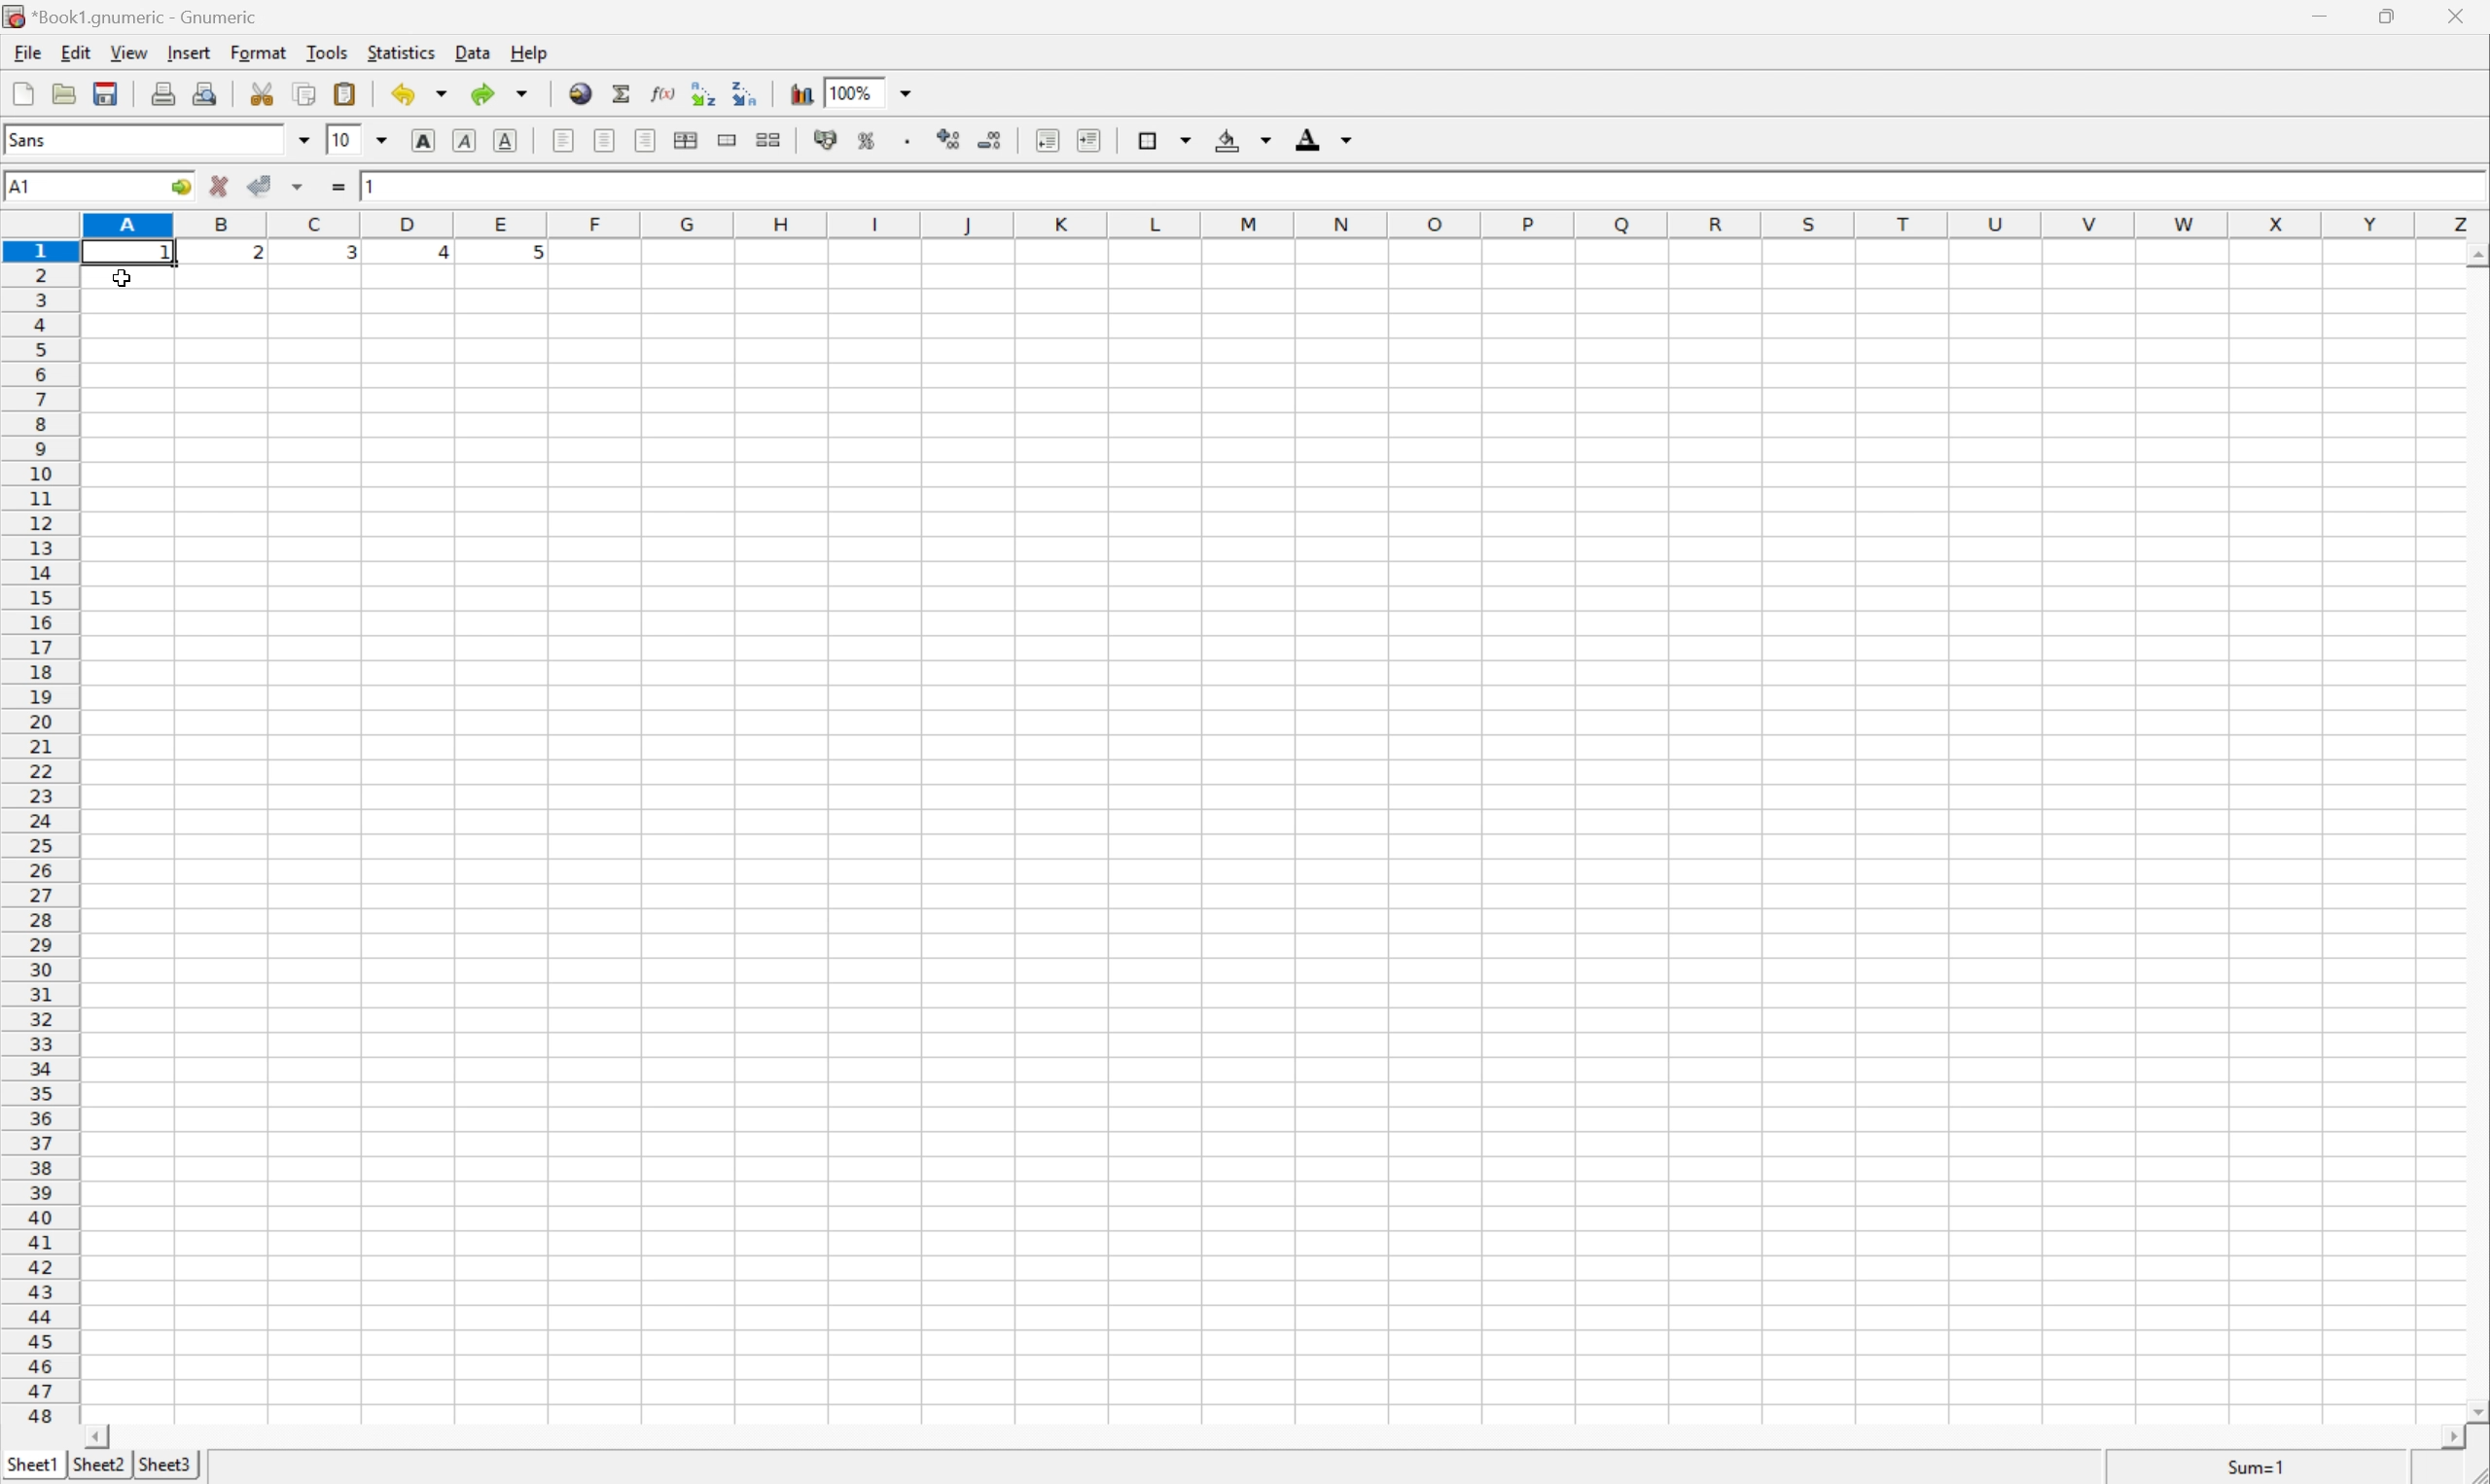  I want to click on insert chart, so click(802, 94).